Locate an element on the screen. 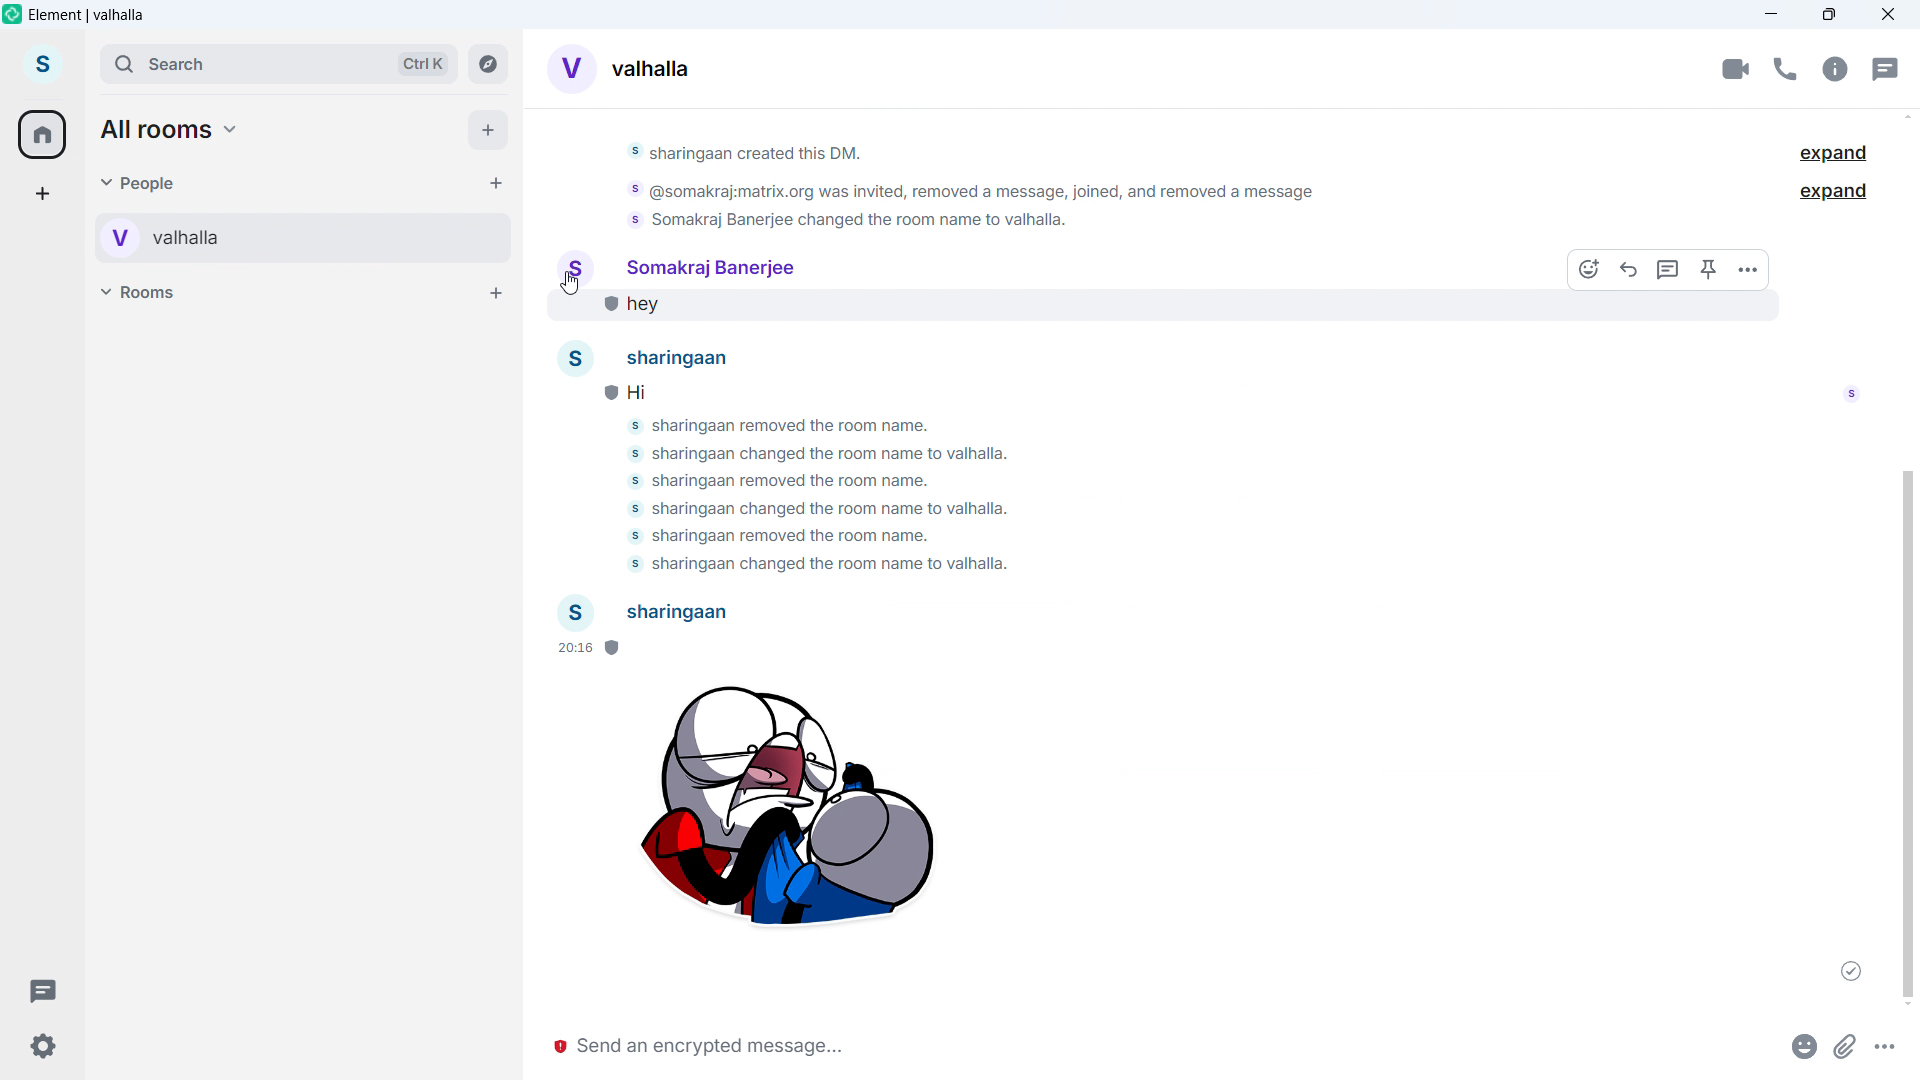 This screenshot has height=1080, width=1920. Room alias is located at coordinates (651, 69).